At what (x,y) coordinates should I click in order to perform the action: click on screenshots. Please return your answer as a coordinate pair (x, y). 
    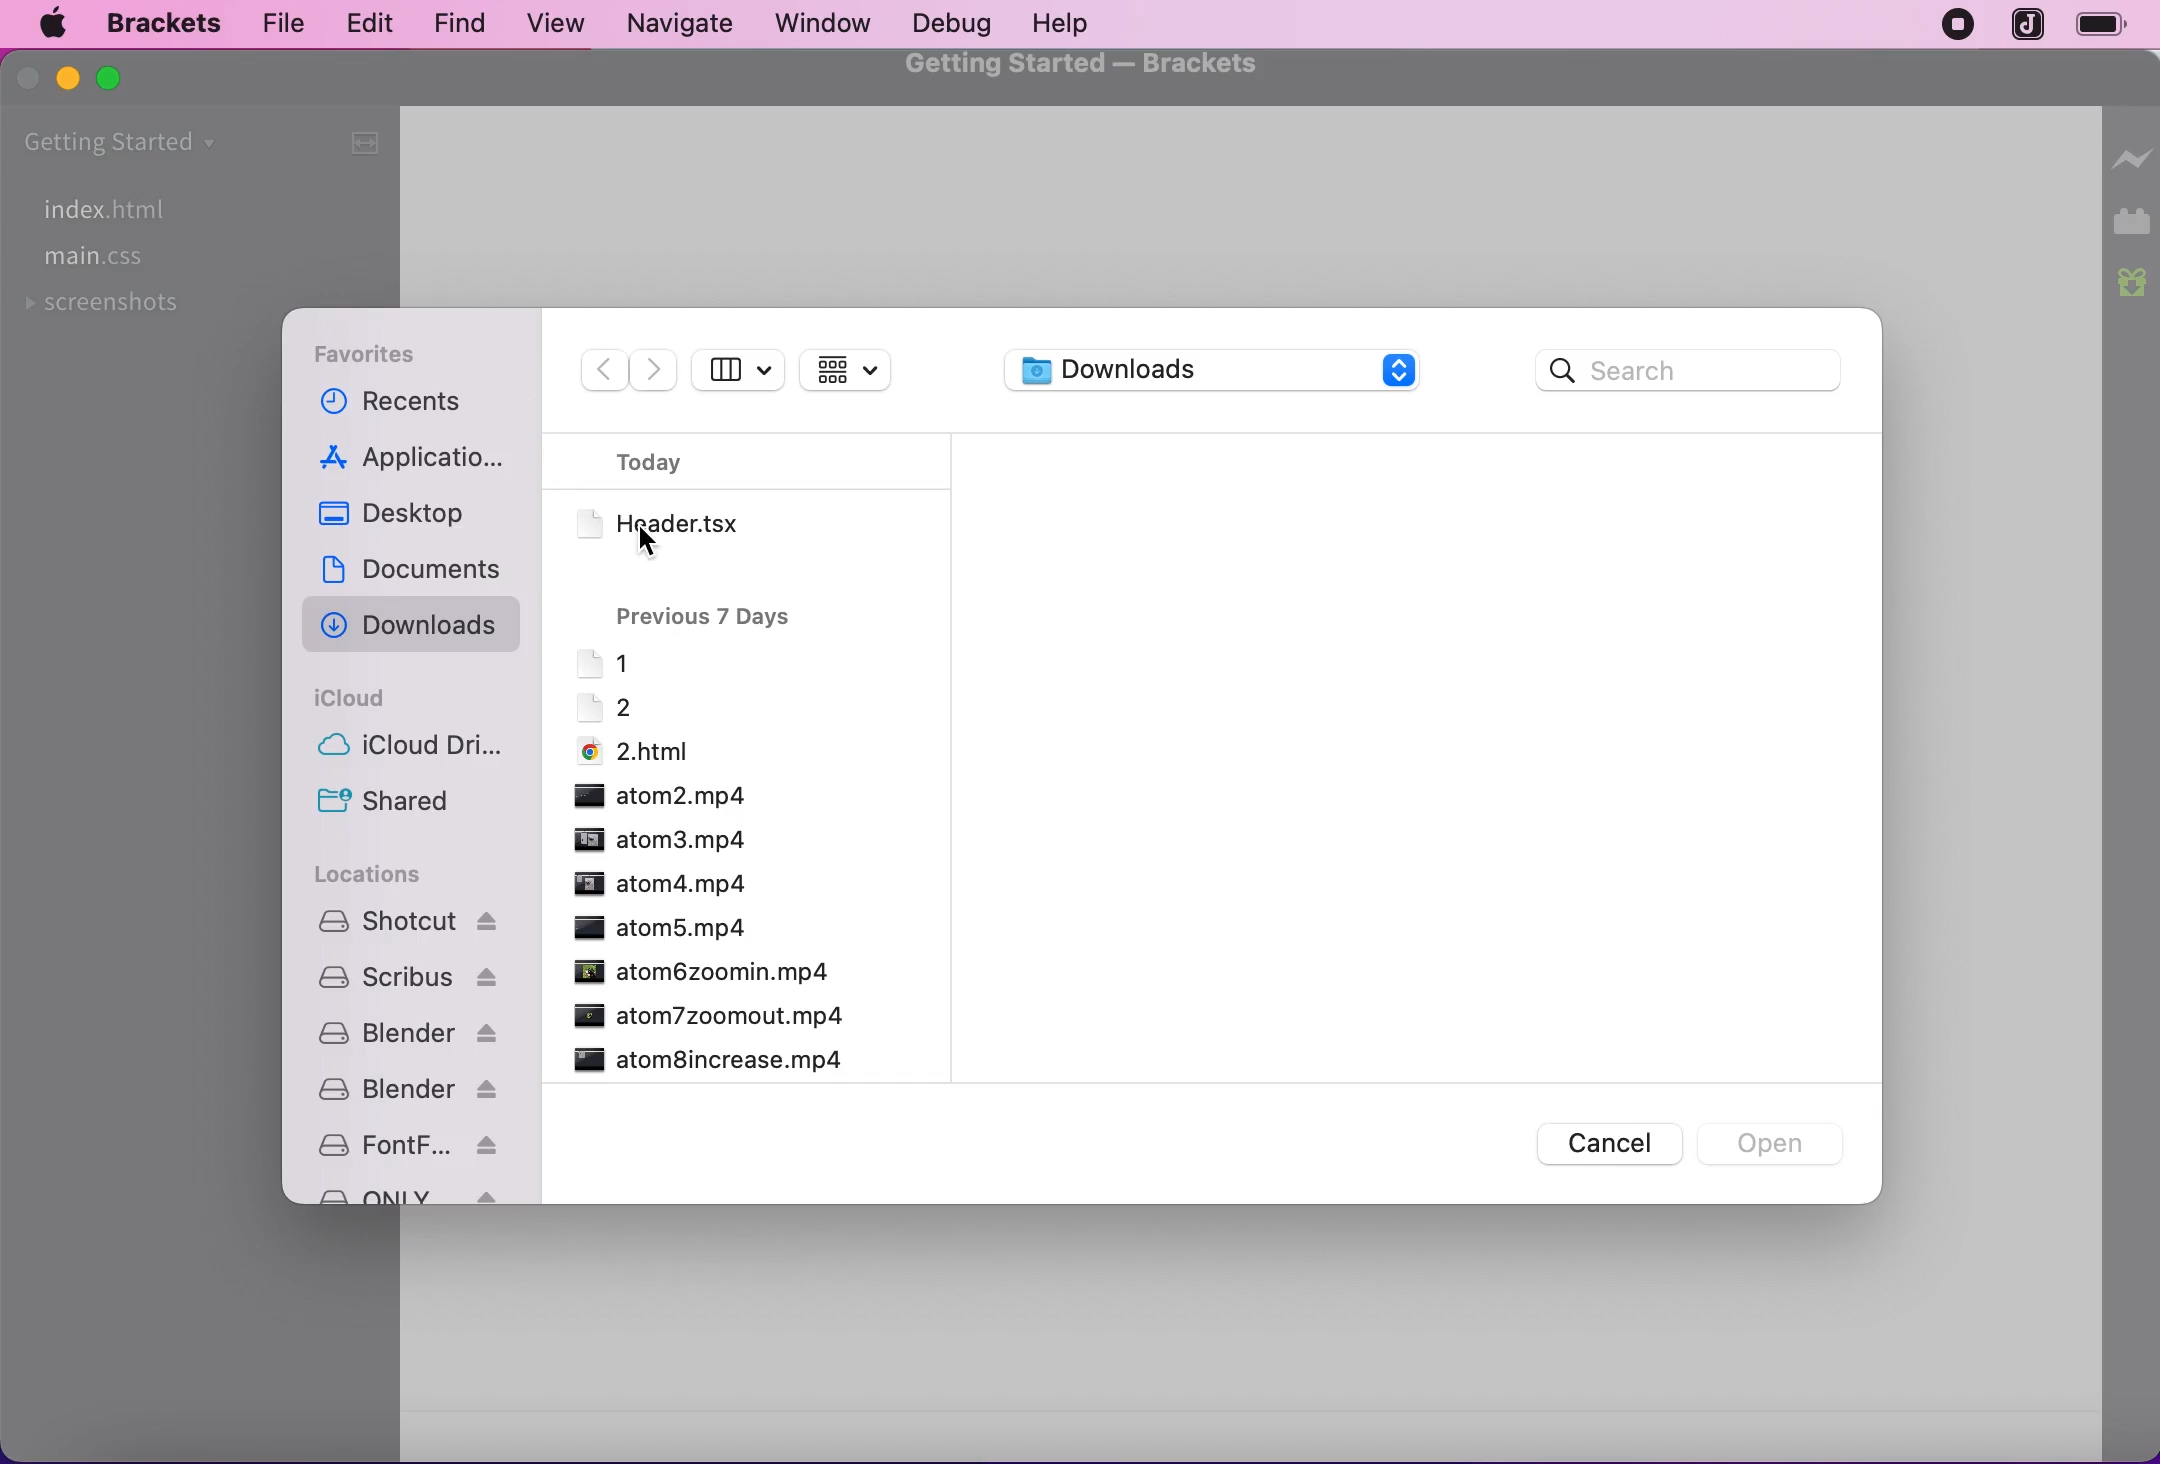
    Looking at the image, I should click on (108, 310).